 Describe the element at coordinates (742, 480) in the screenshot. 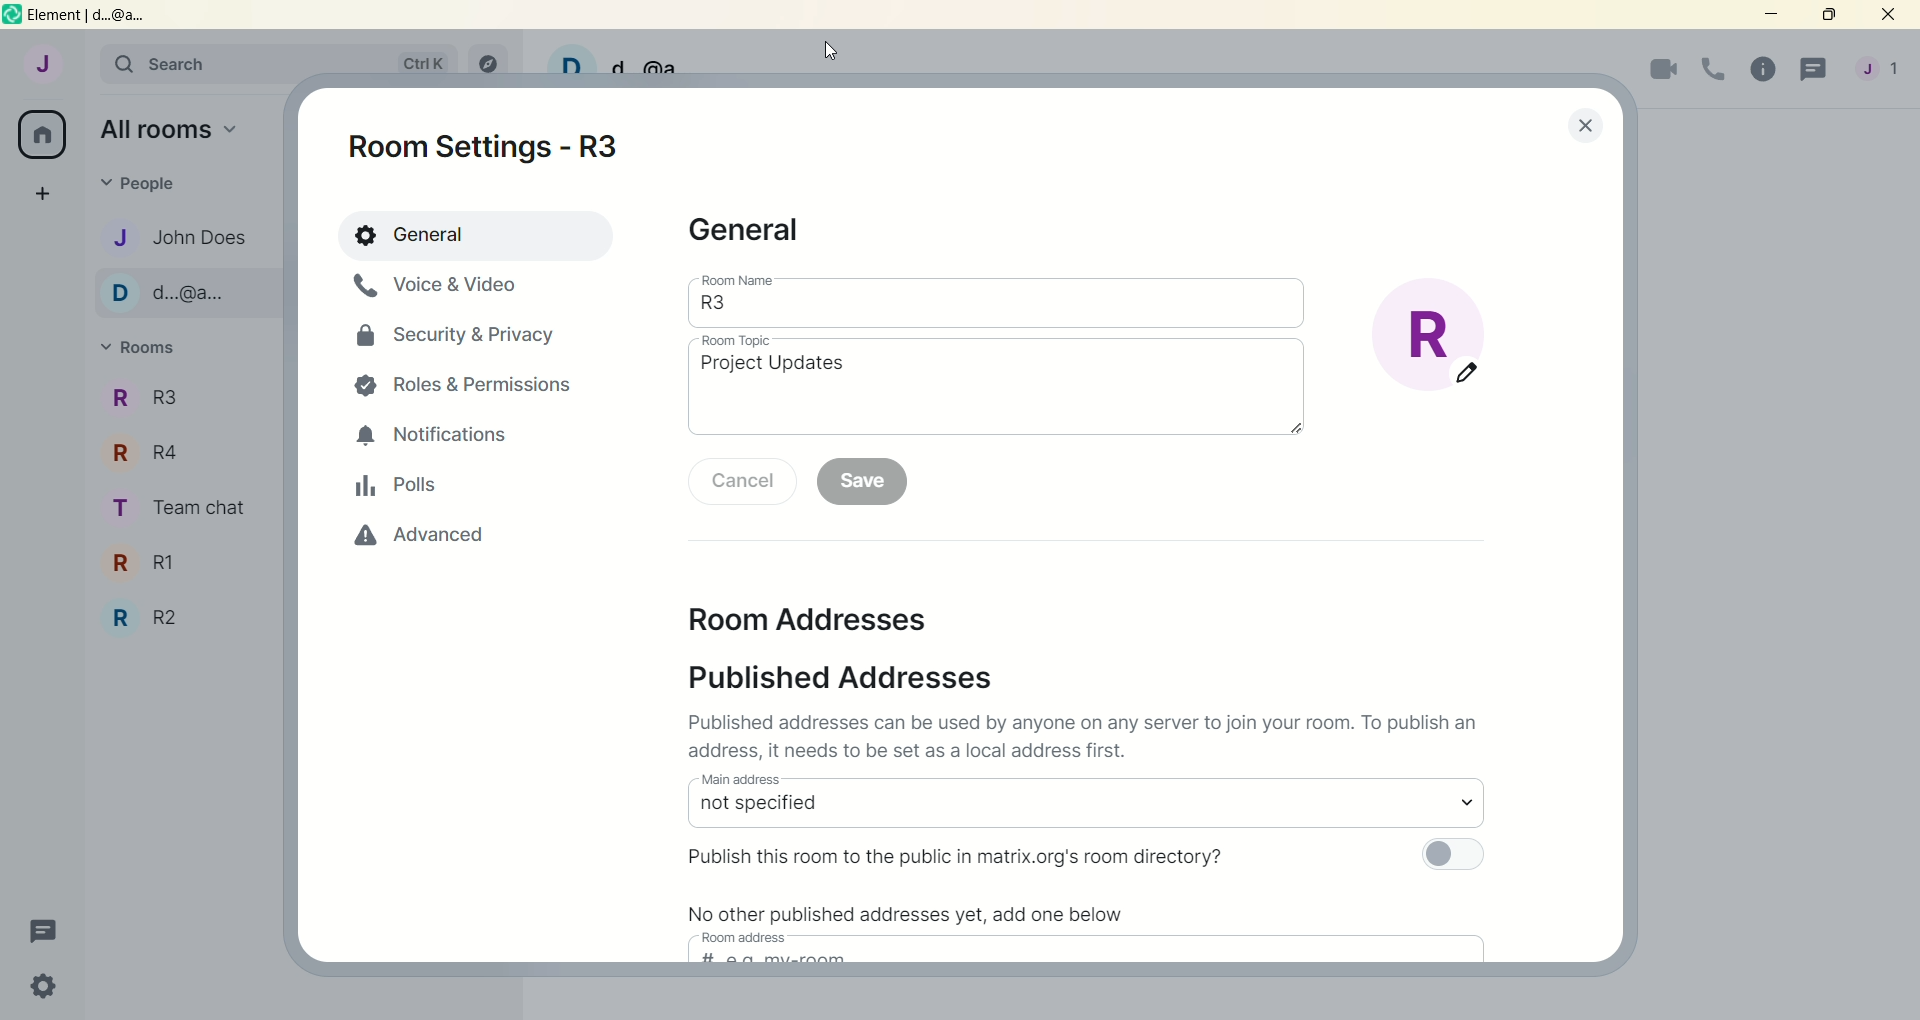

I see `cancel` at that location.